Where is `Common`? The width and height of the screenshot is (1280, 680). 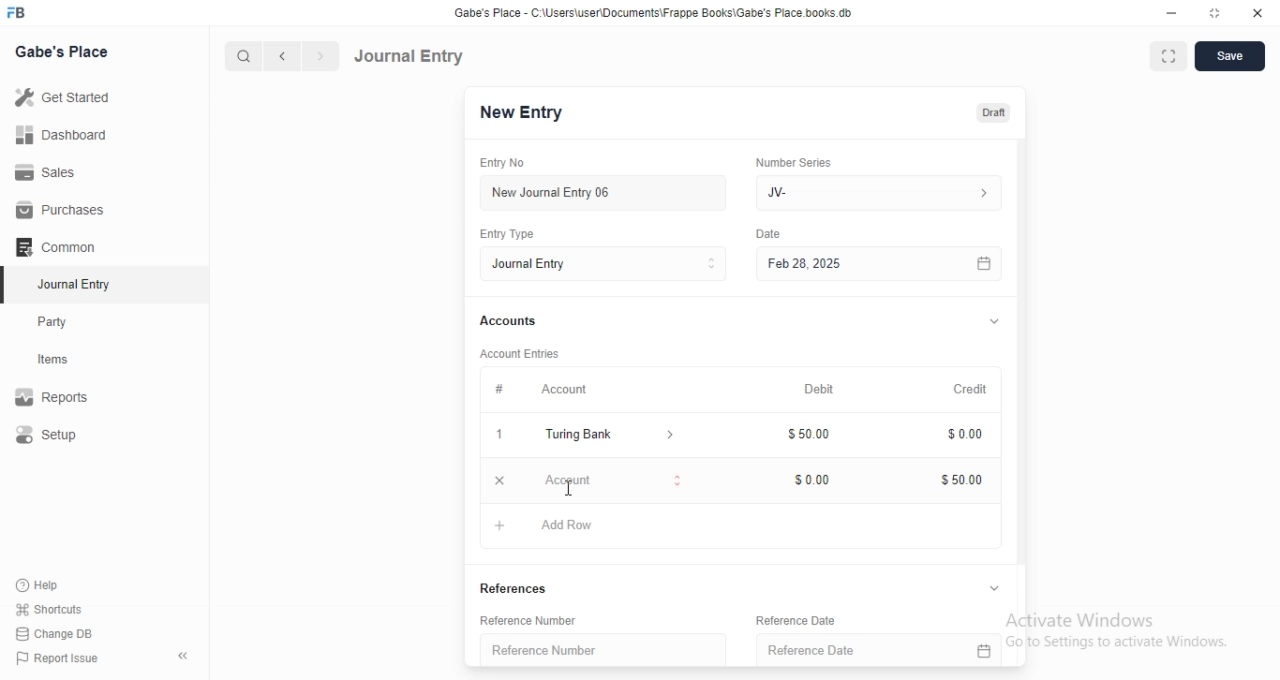
Common is located at coordinates (61, 247).